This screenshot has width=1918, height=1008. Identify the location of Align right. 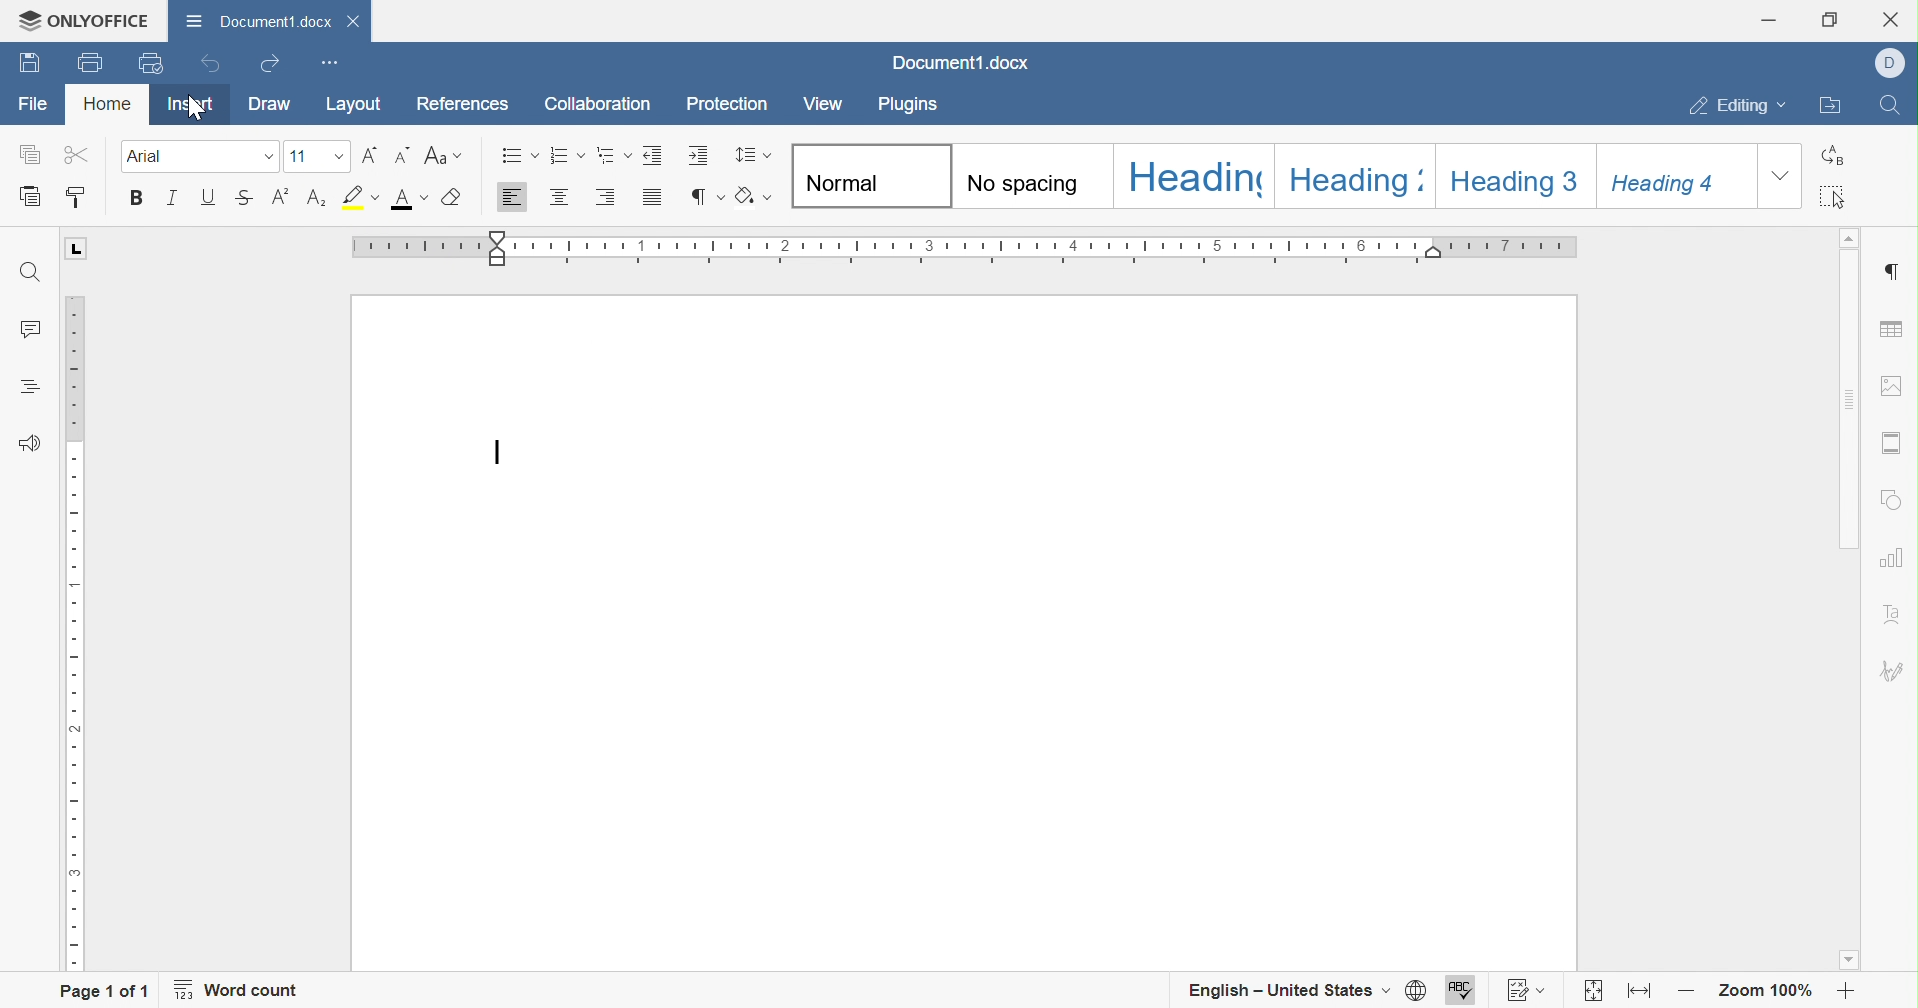
(607, 197).